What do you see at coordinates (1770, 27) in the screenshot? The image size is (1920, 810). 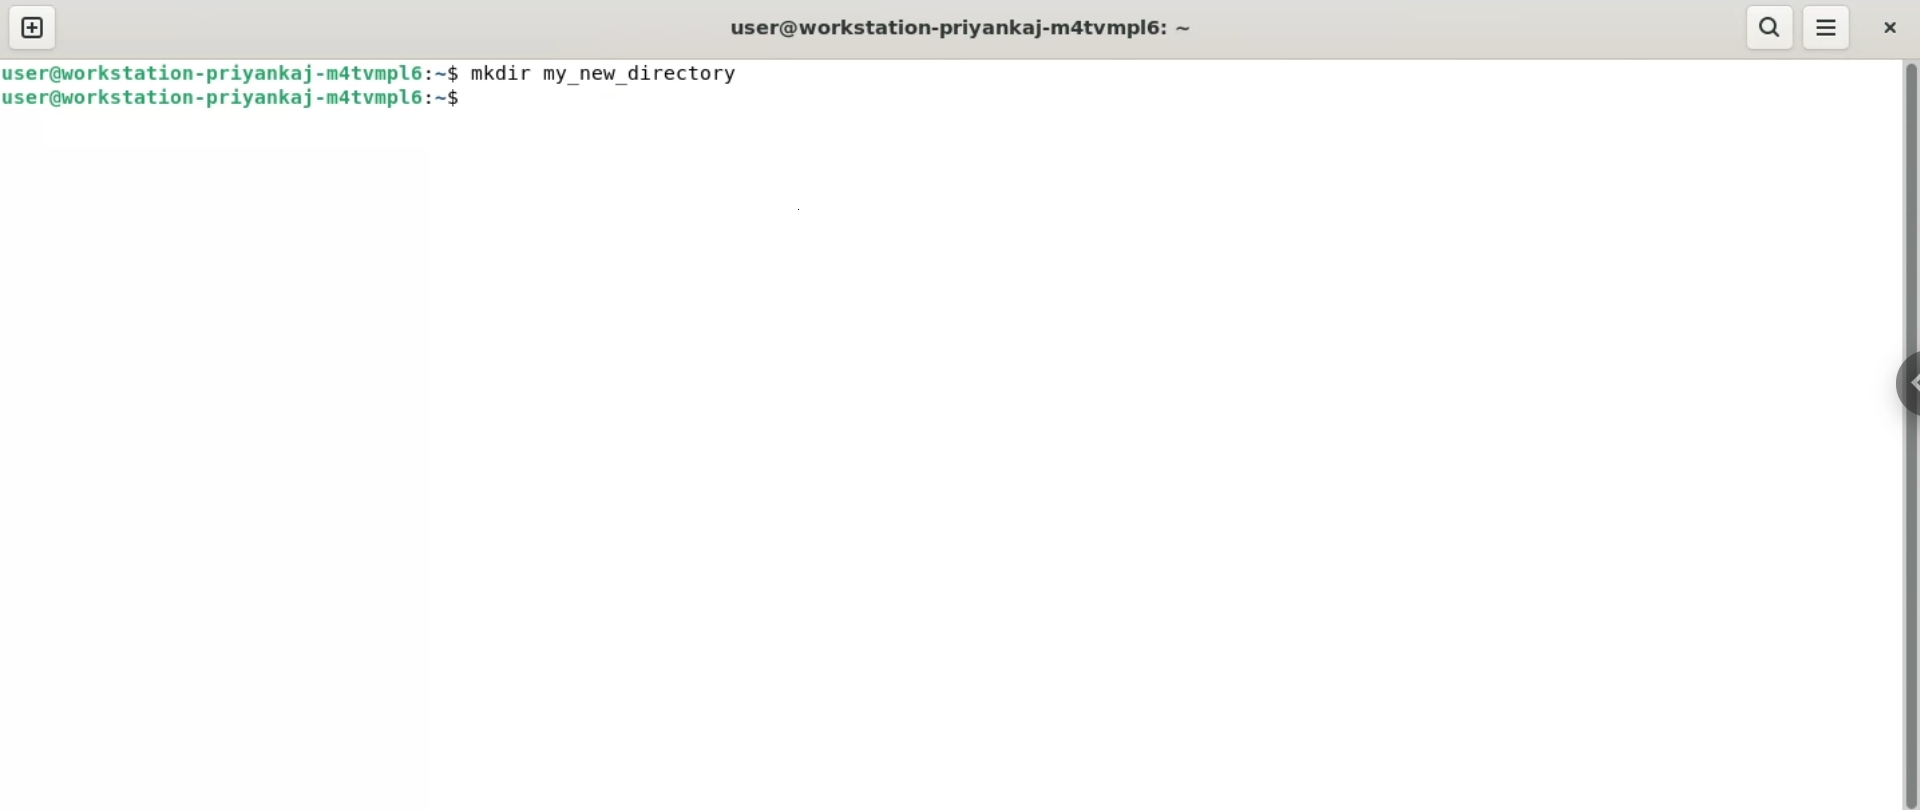 I see `search` at bounding box center [1770, 27].